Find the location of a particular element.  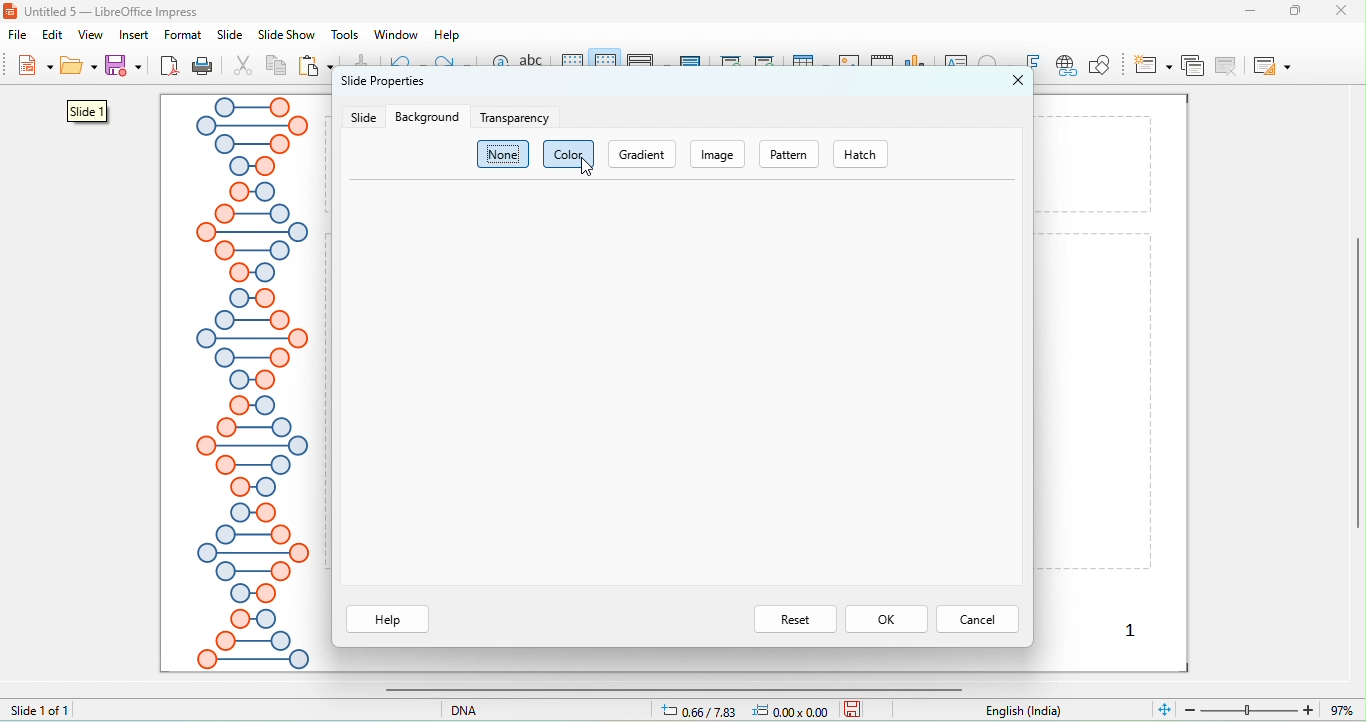

cursor position changed is located at coordinates (750, 710).